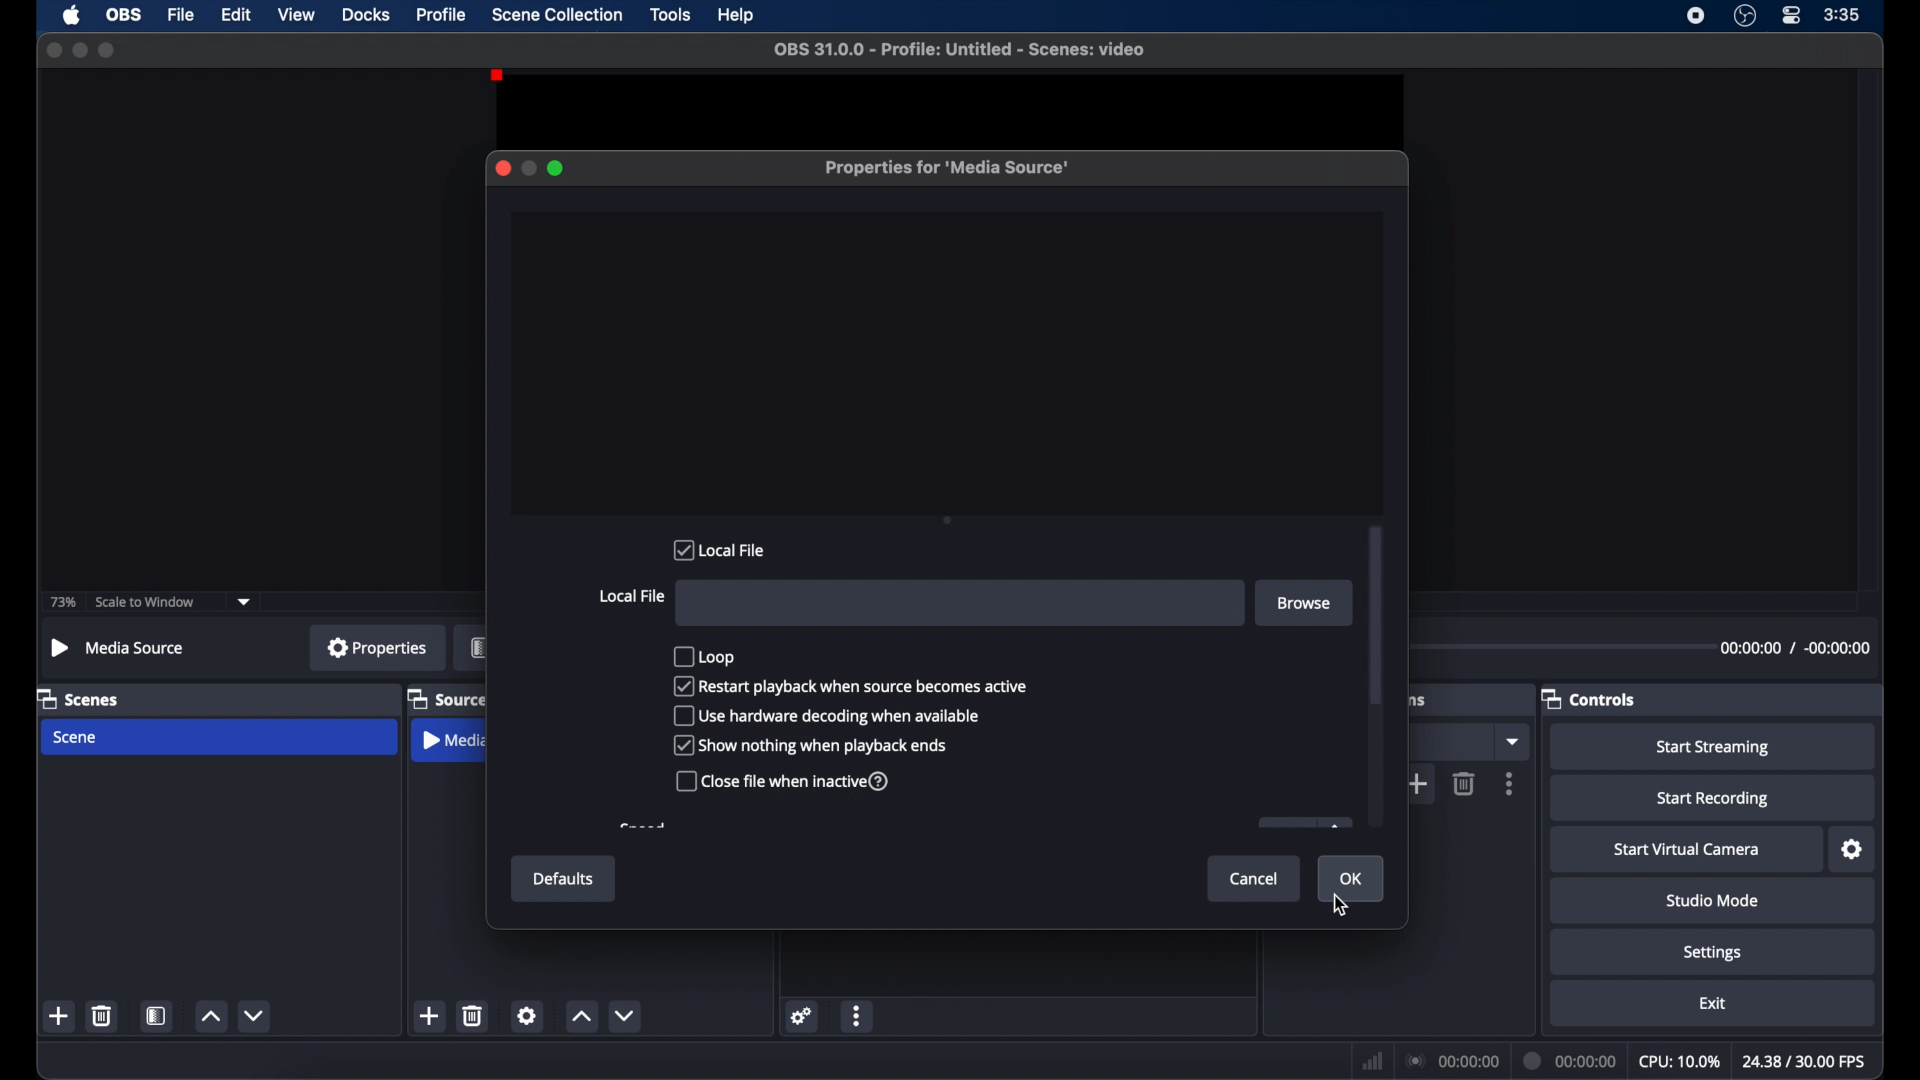  What do you see at coordinates (1842, 15) in the screenshot?
I see `time` at bounding box center [1842, 15].